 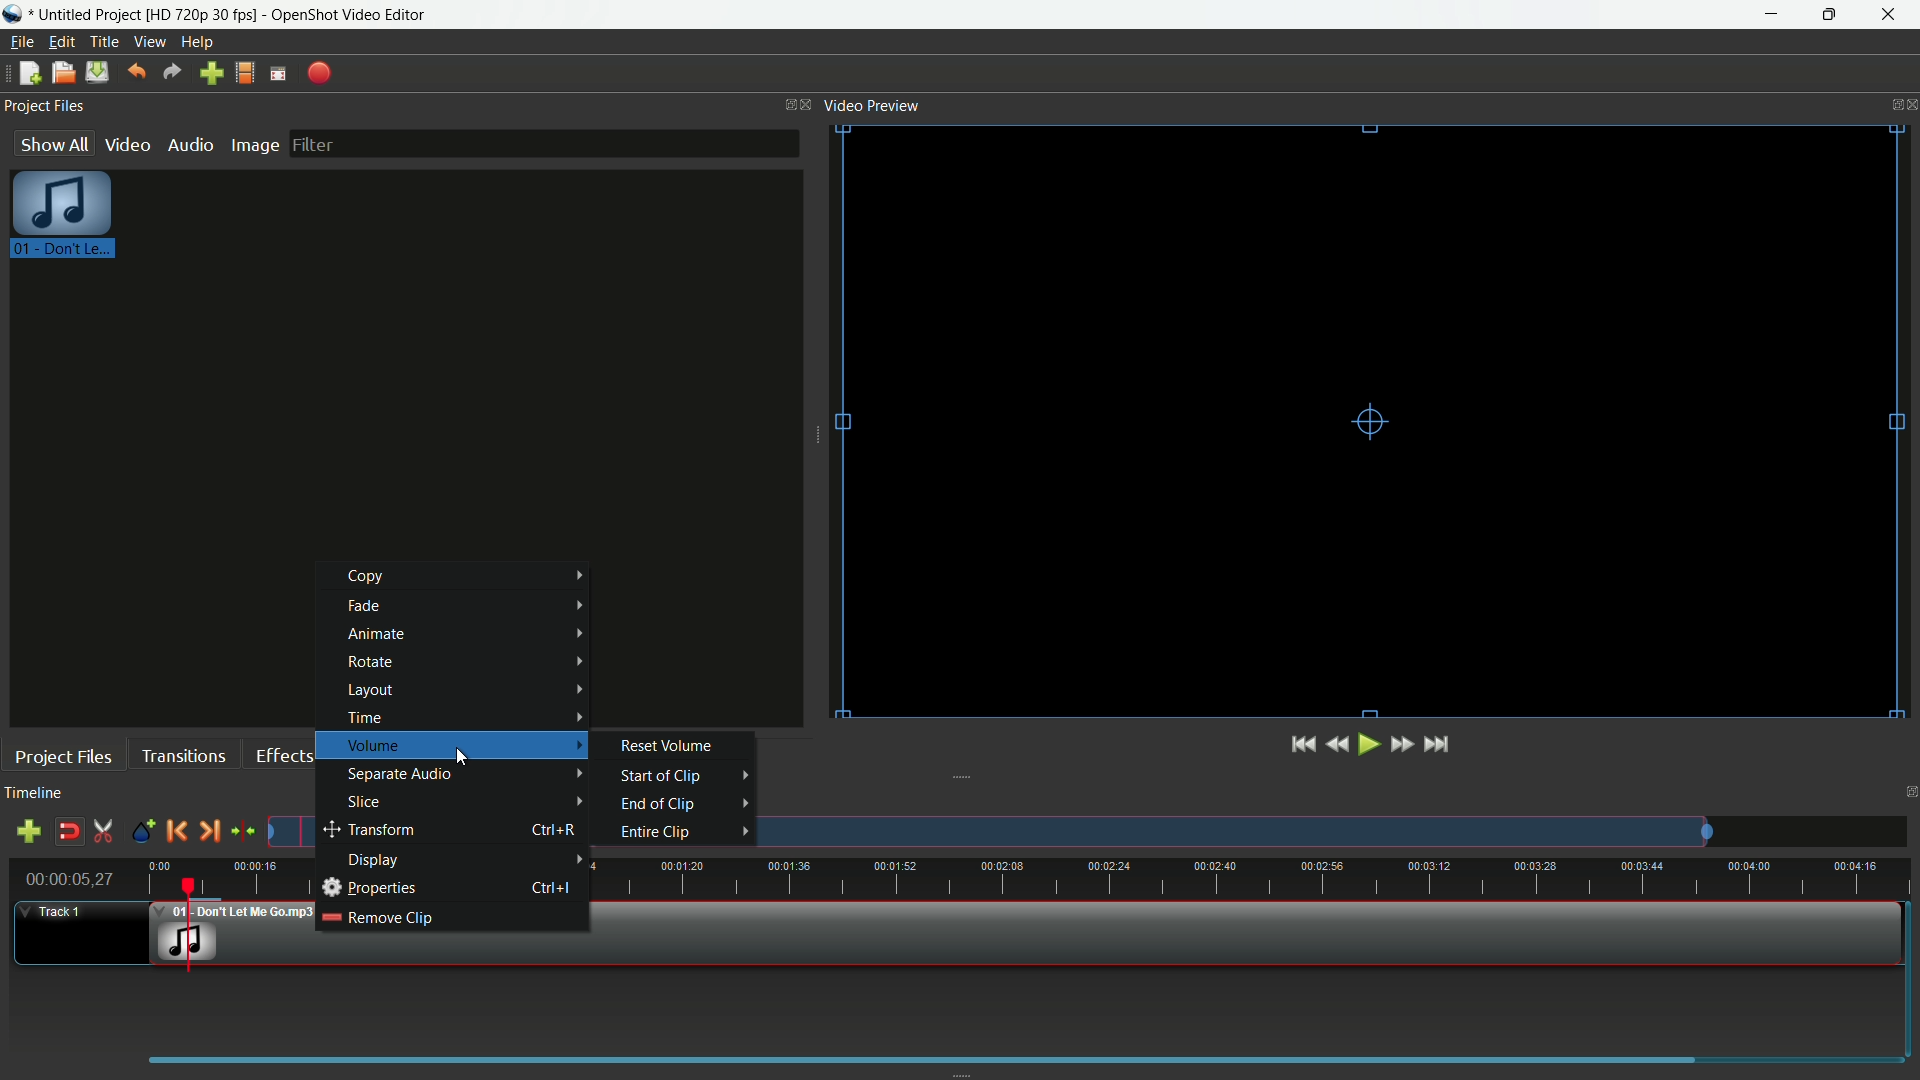 What do you see at coordinates (213, 74) in the screenshot?
I see `import file` at bounding box center [213, 74].